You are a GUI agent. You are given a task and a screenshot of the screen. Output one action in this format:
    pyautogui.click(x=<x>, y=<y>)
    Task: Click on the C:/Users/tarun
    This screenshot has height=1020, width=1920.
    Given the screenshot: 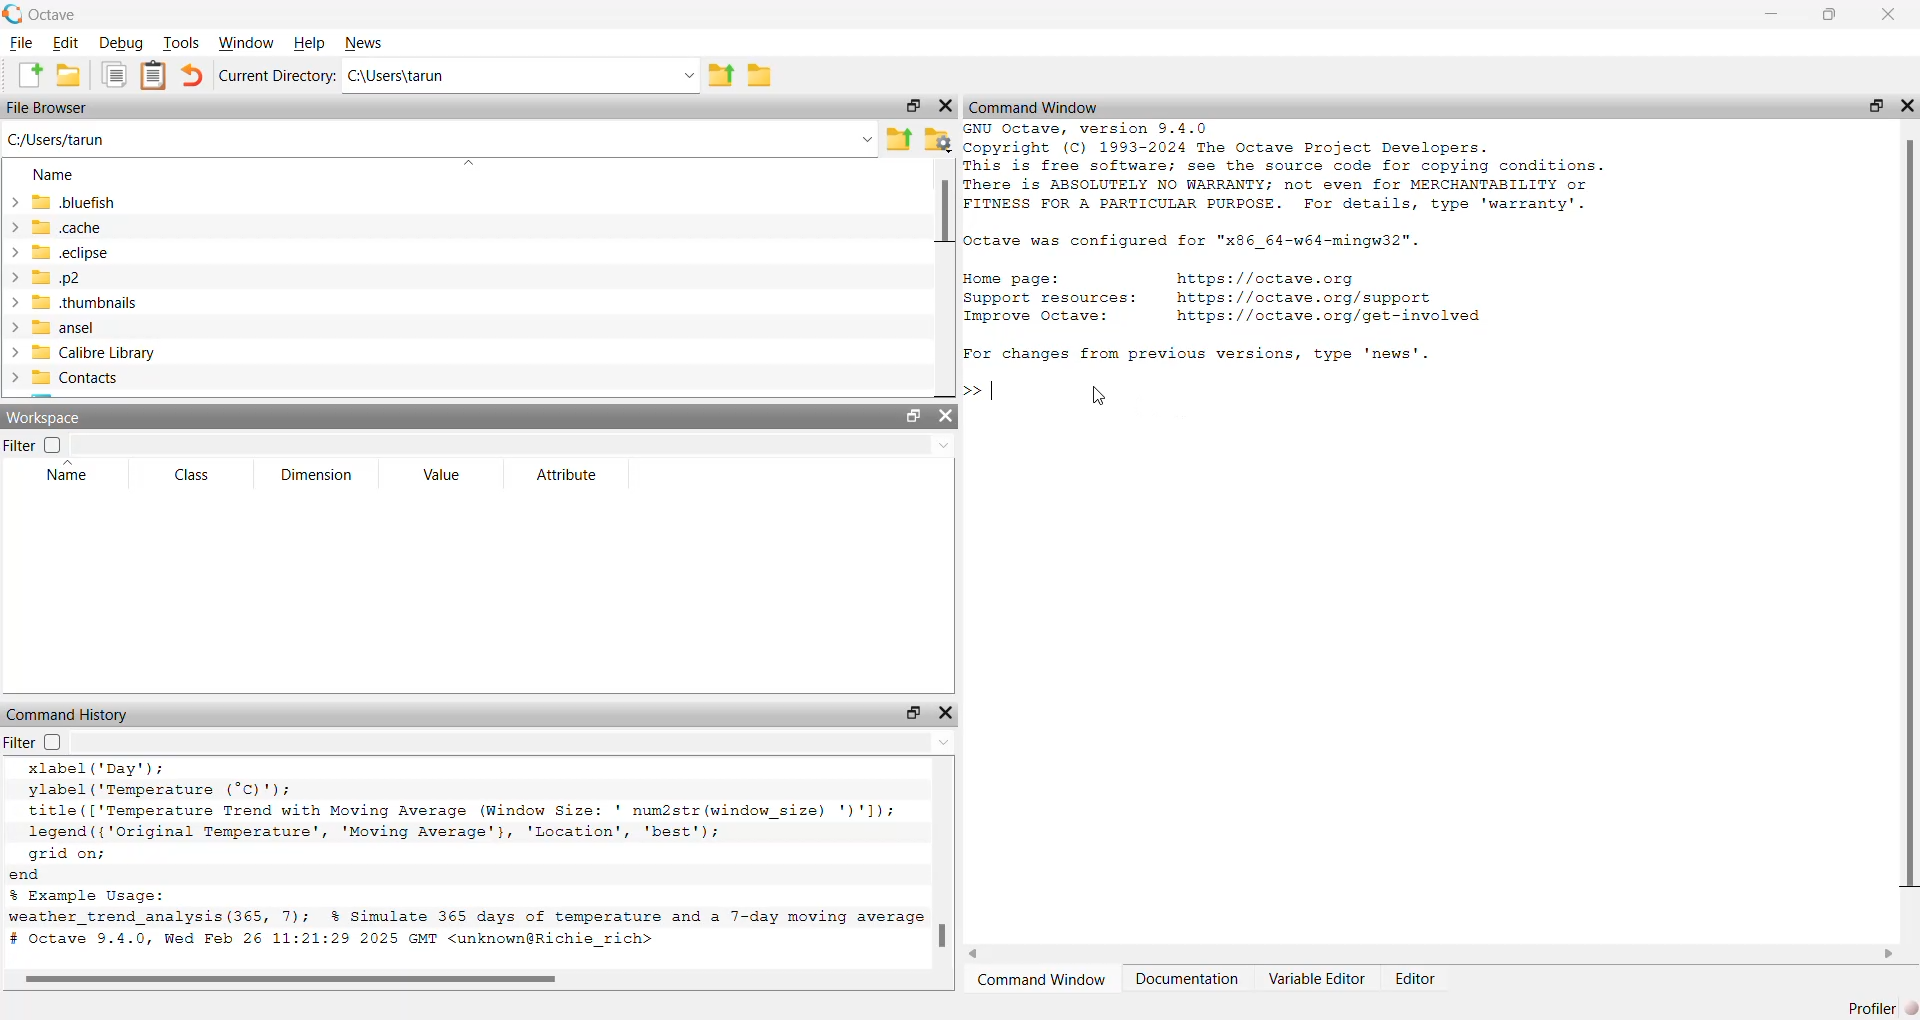 What is the action you would take?
    pyautogui.click(x=81, y=141)
    